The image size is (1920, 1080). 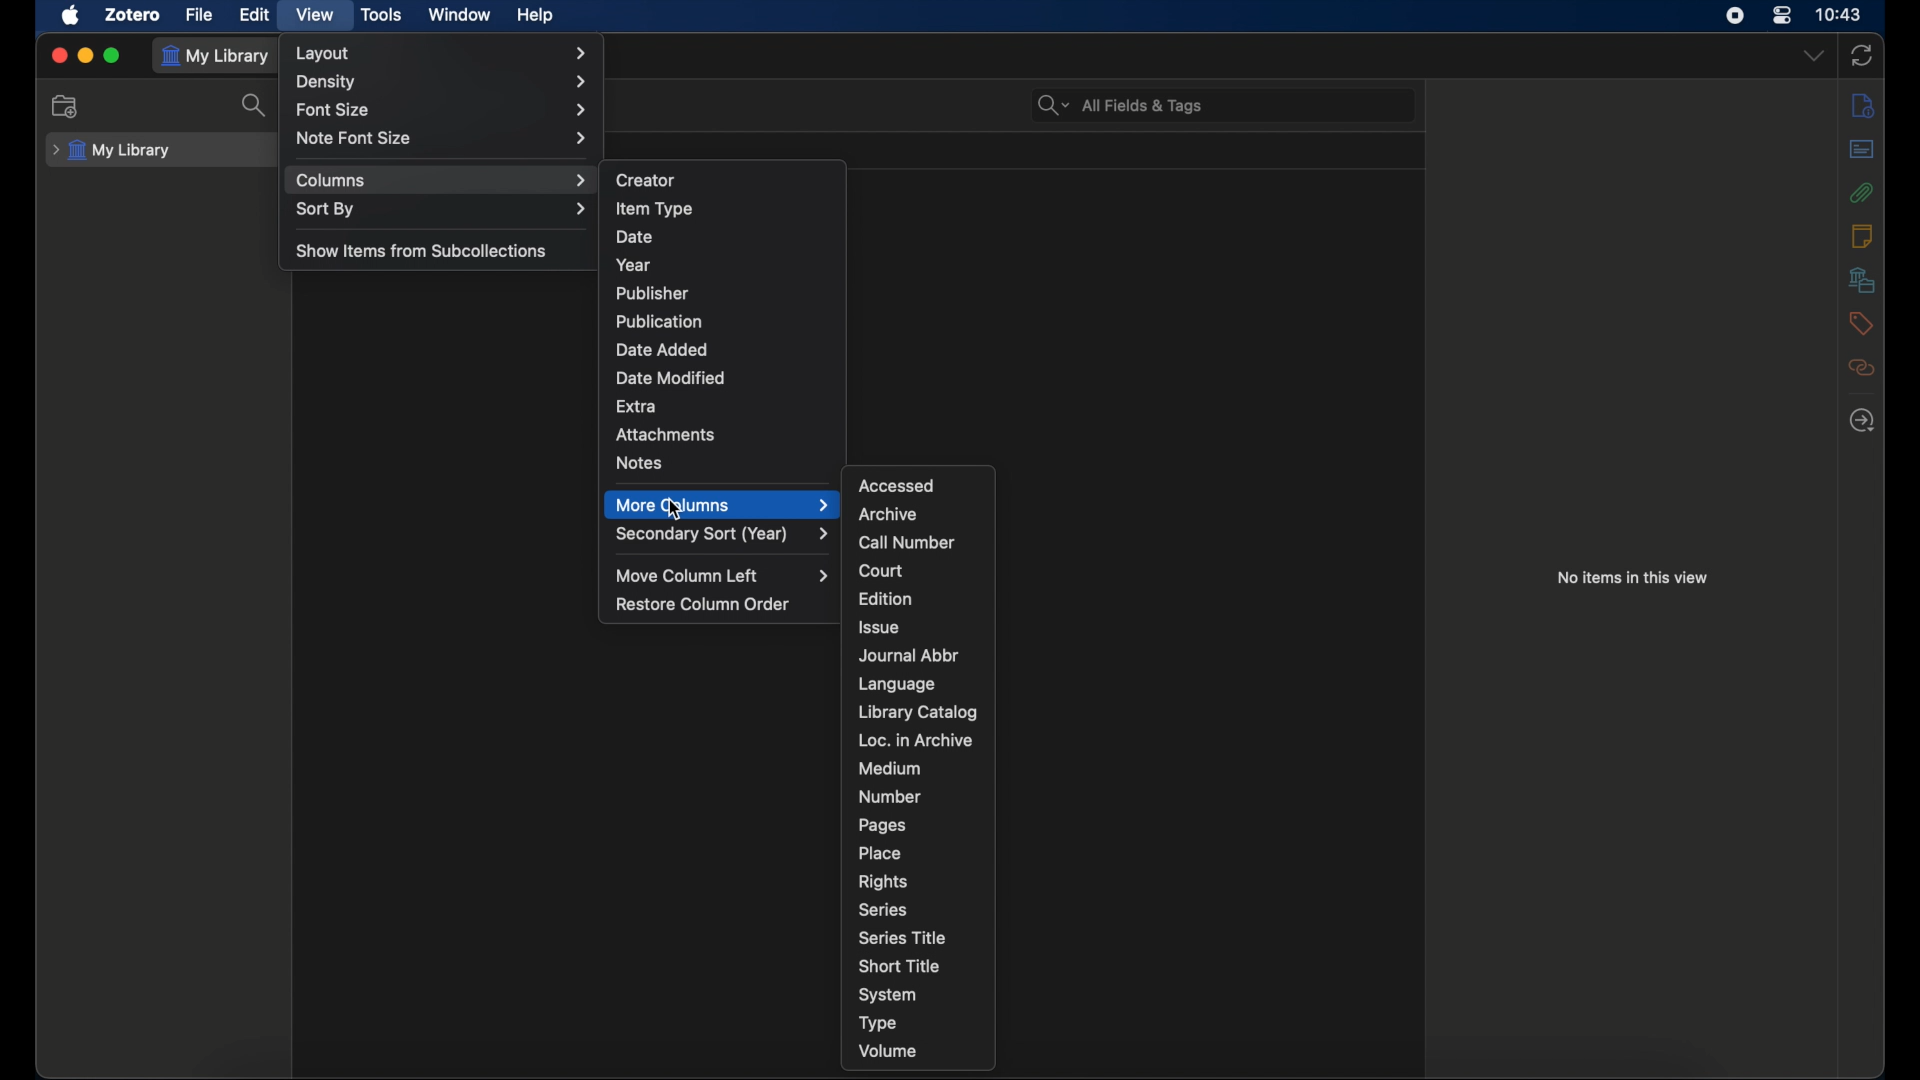 What do you see at coordinates (725, 534) in the screenshot?
I see `secondary sort` at bounding box center [725, 534].